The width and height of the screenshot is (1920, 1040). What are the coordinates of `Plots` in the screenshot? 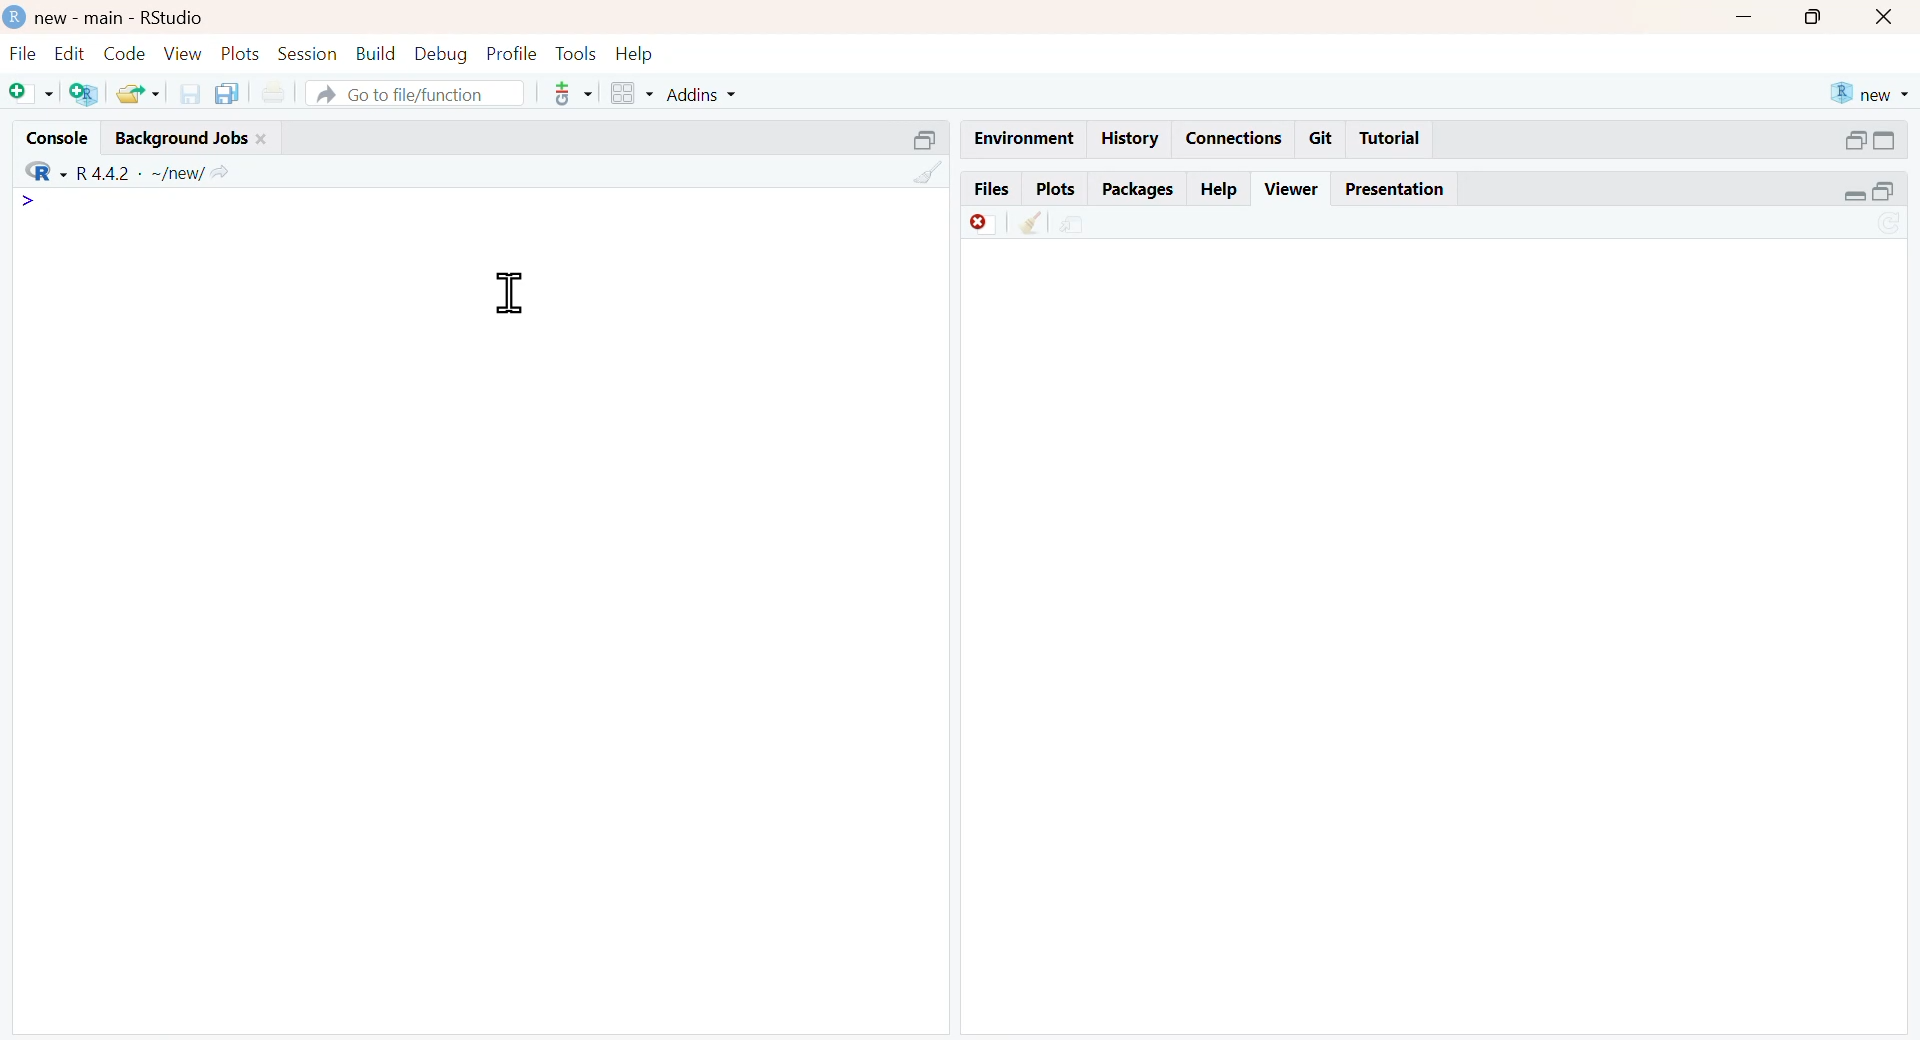 It's located at (238, 51).